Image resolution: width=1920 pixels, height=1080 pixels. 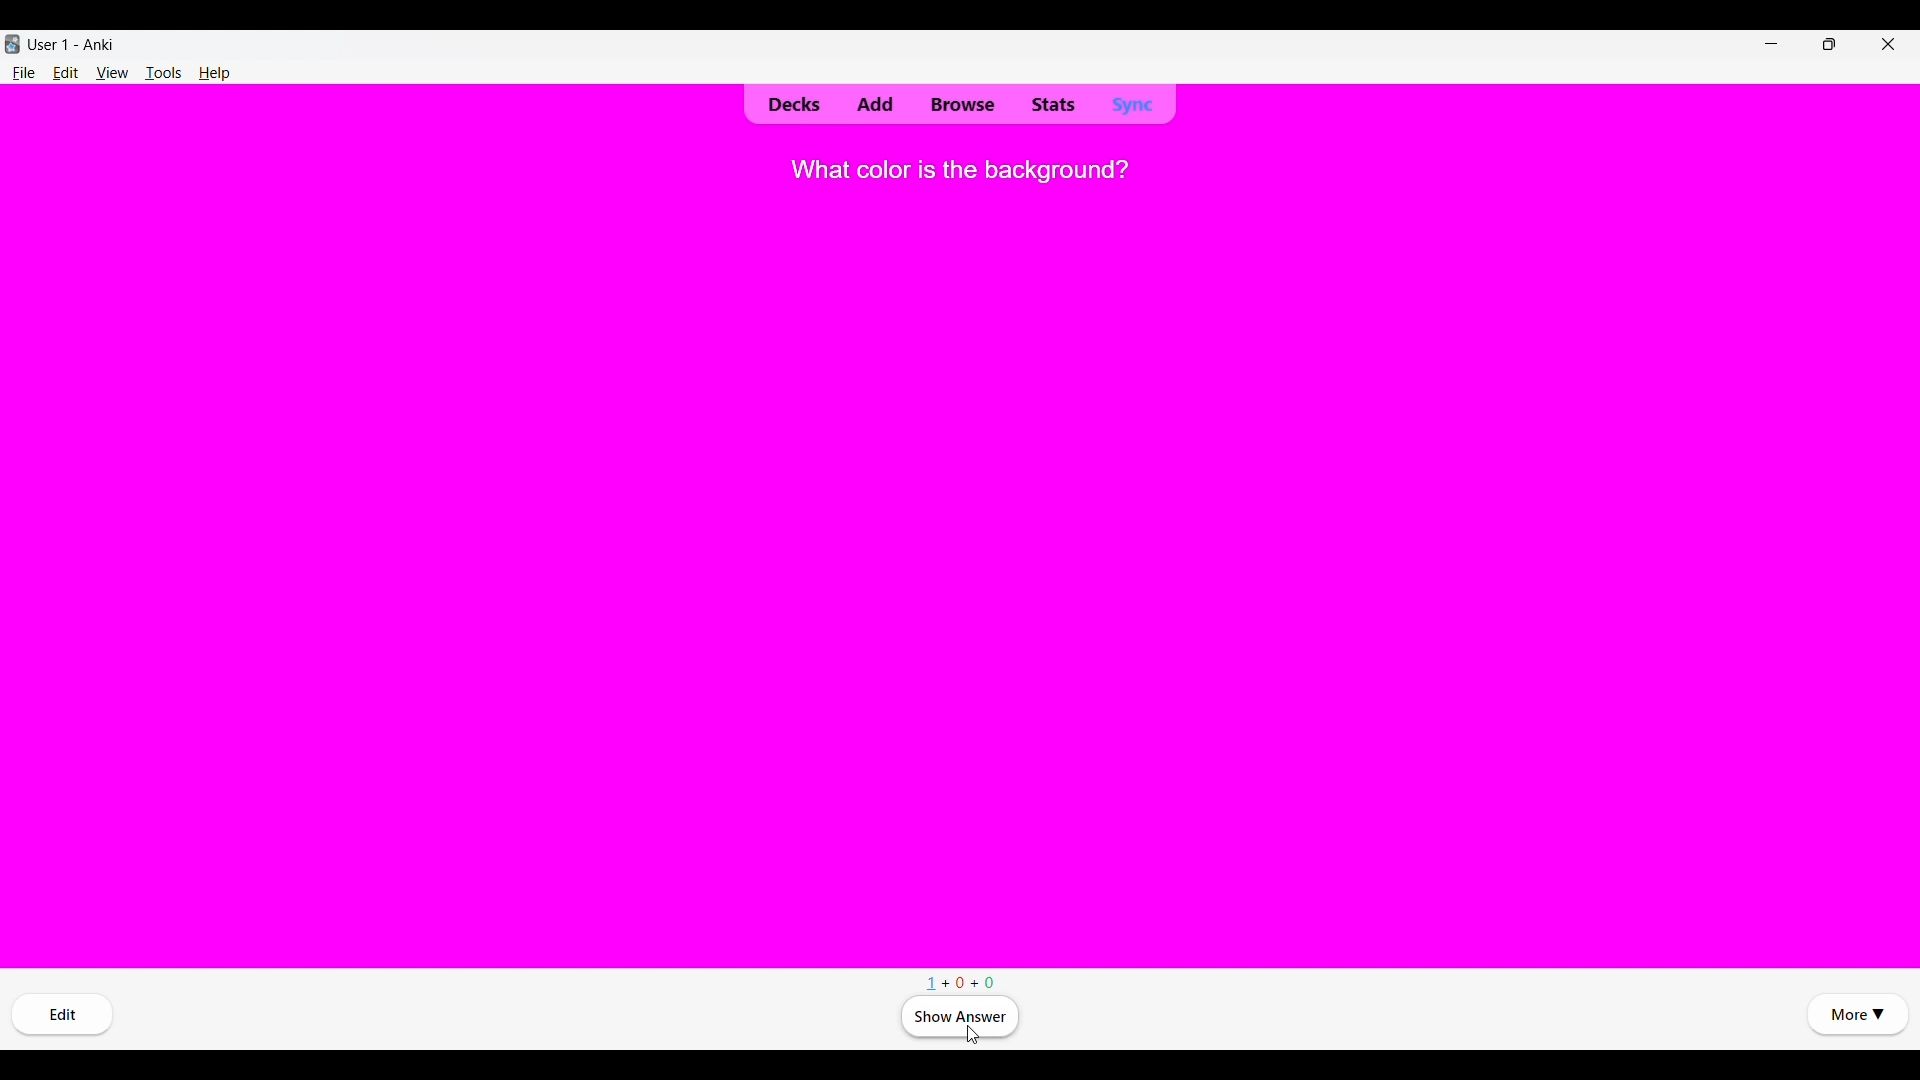 What do you see at coordinates (870, 104) in the screenshot?
I see `Add` at bounding box center [870, 104].